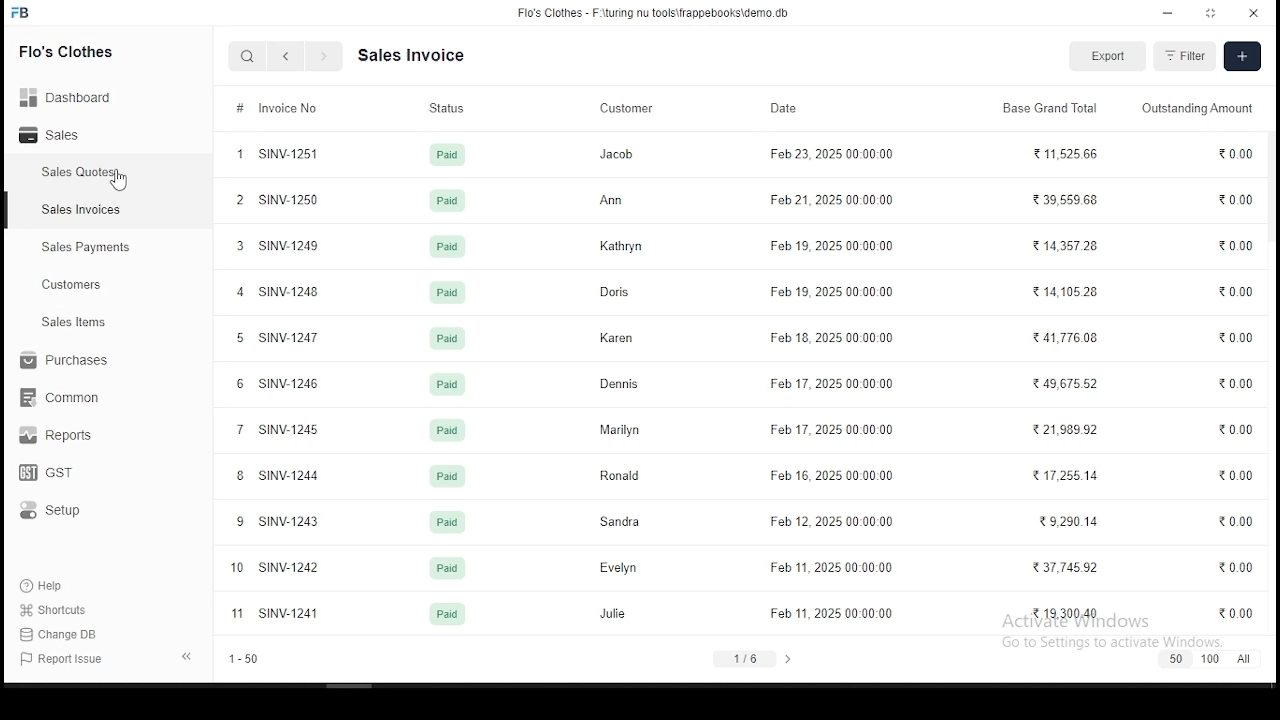  What do you see at coordinates (64, 135) in the screenshot?
I see `sales` at bounding box center [64, 135].